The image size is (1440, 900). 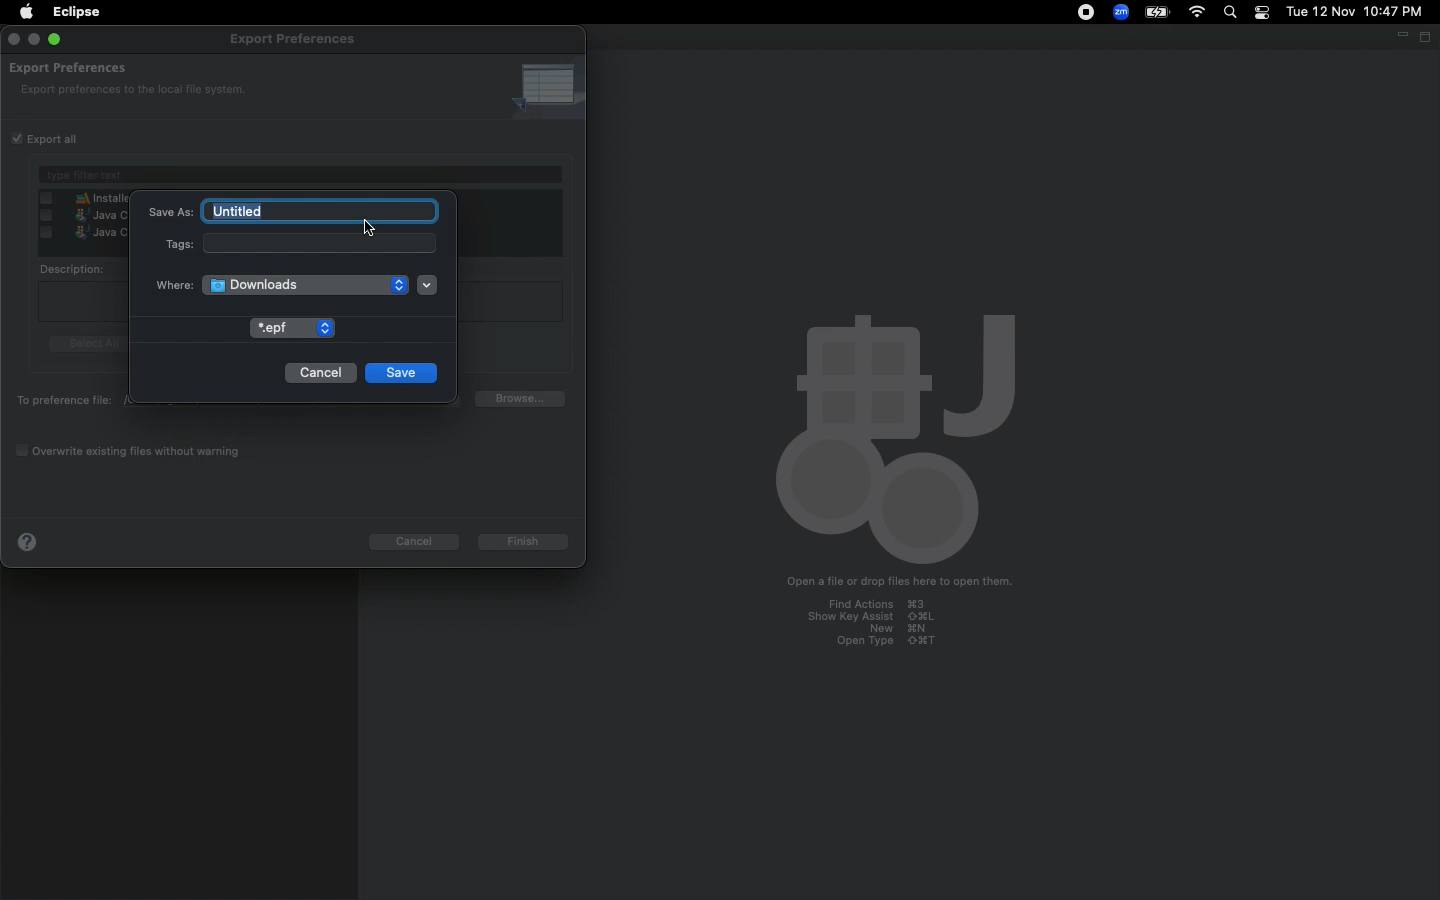 I want to click on Save, so click(x=405, y=372).